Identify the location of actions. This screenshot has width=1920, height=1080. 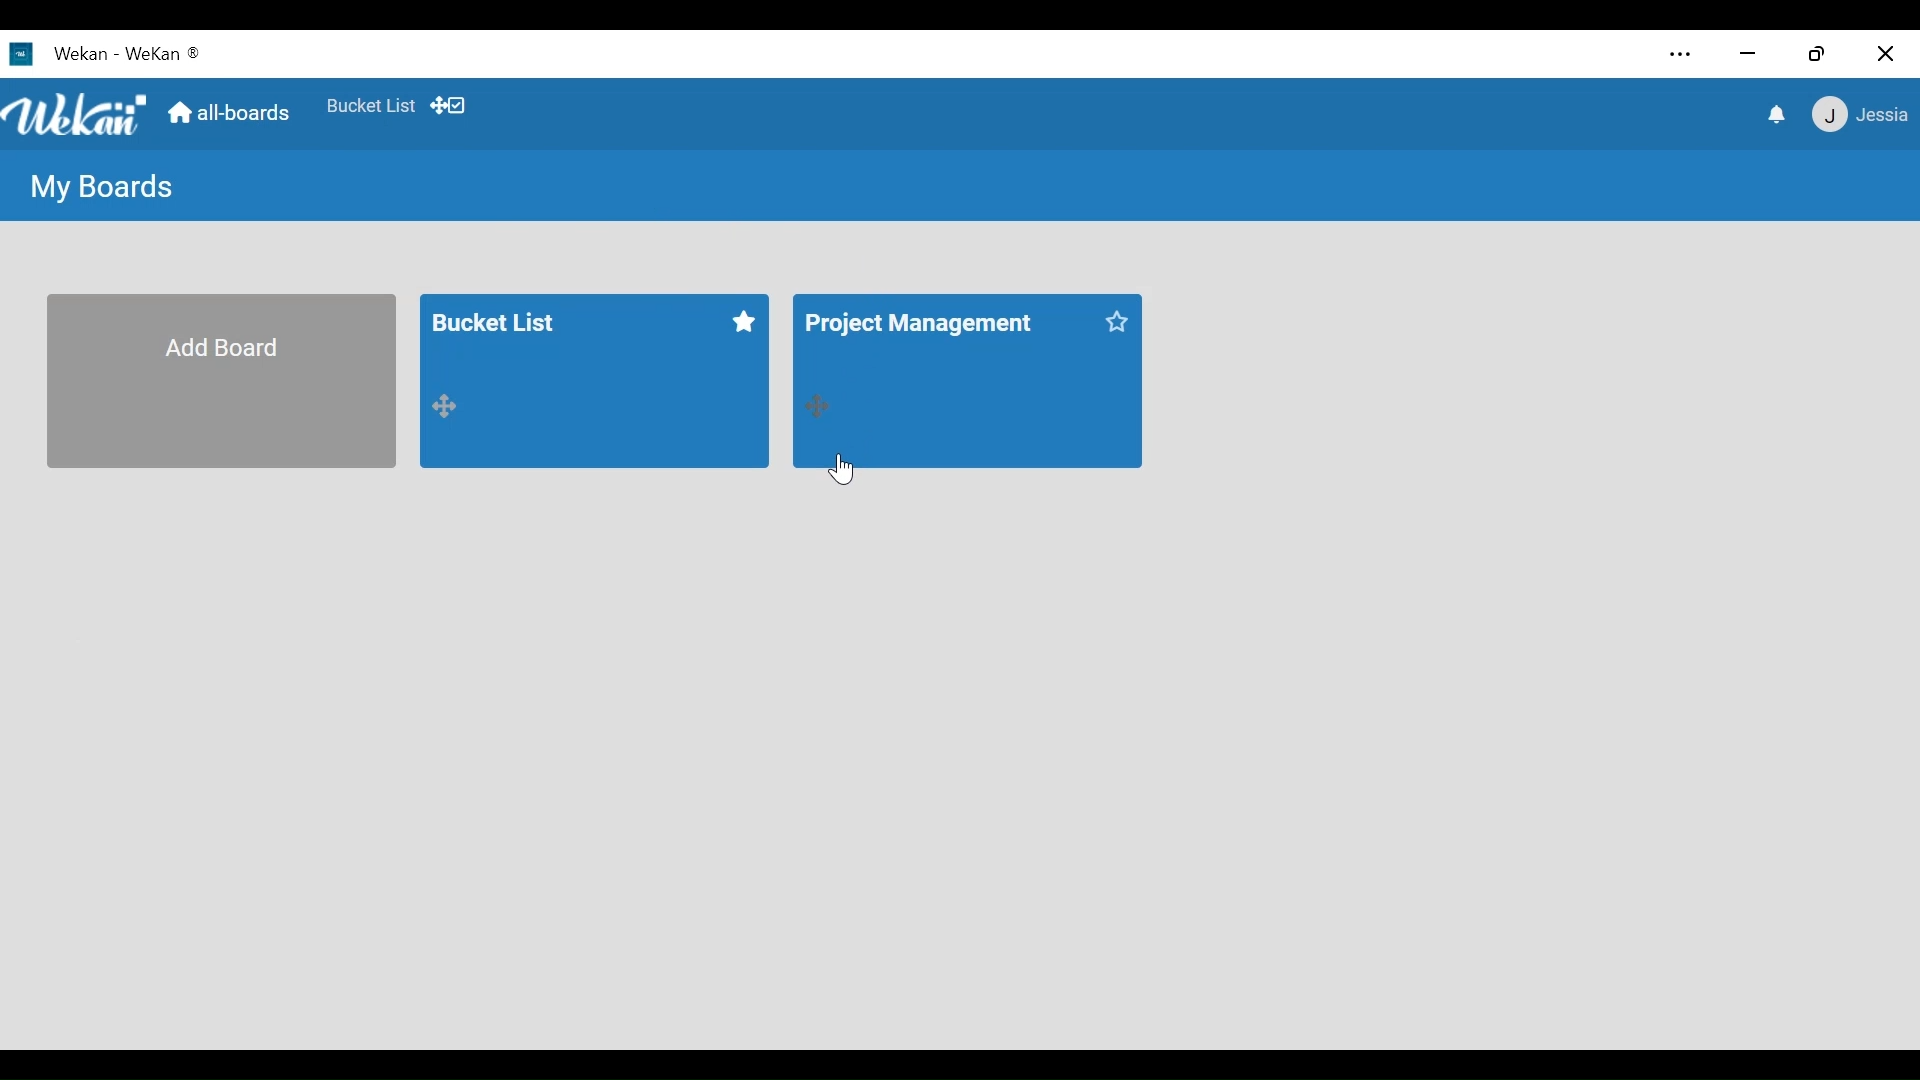
(813, 405).